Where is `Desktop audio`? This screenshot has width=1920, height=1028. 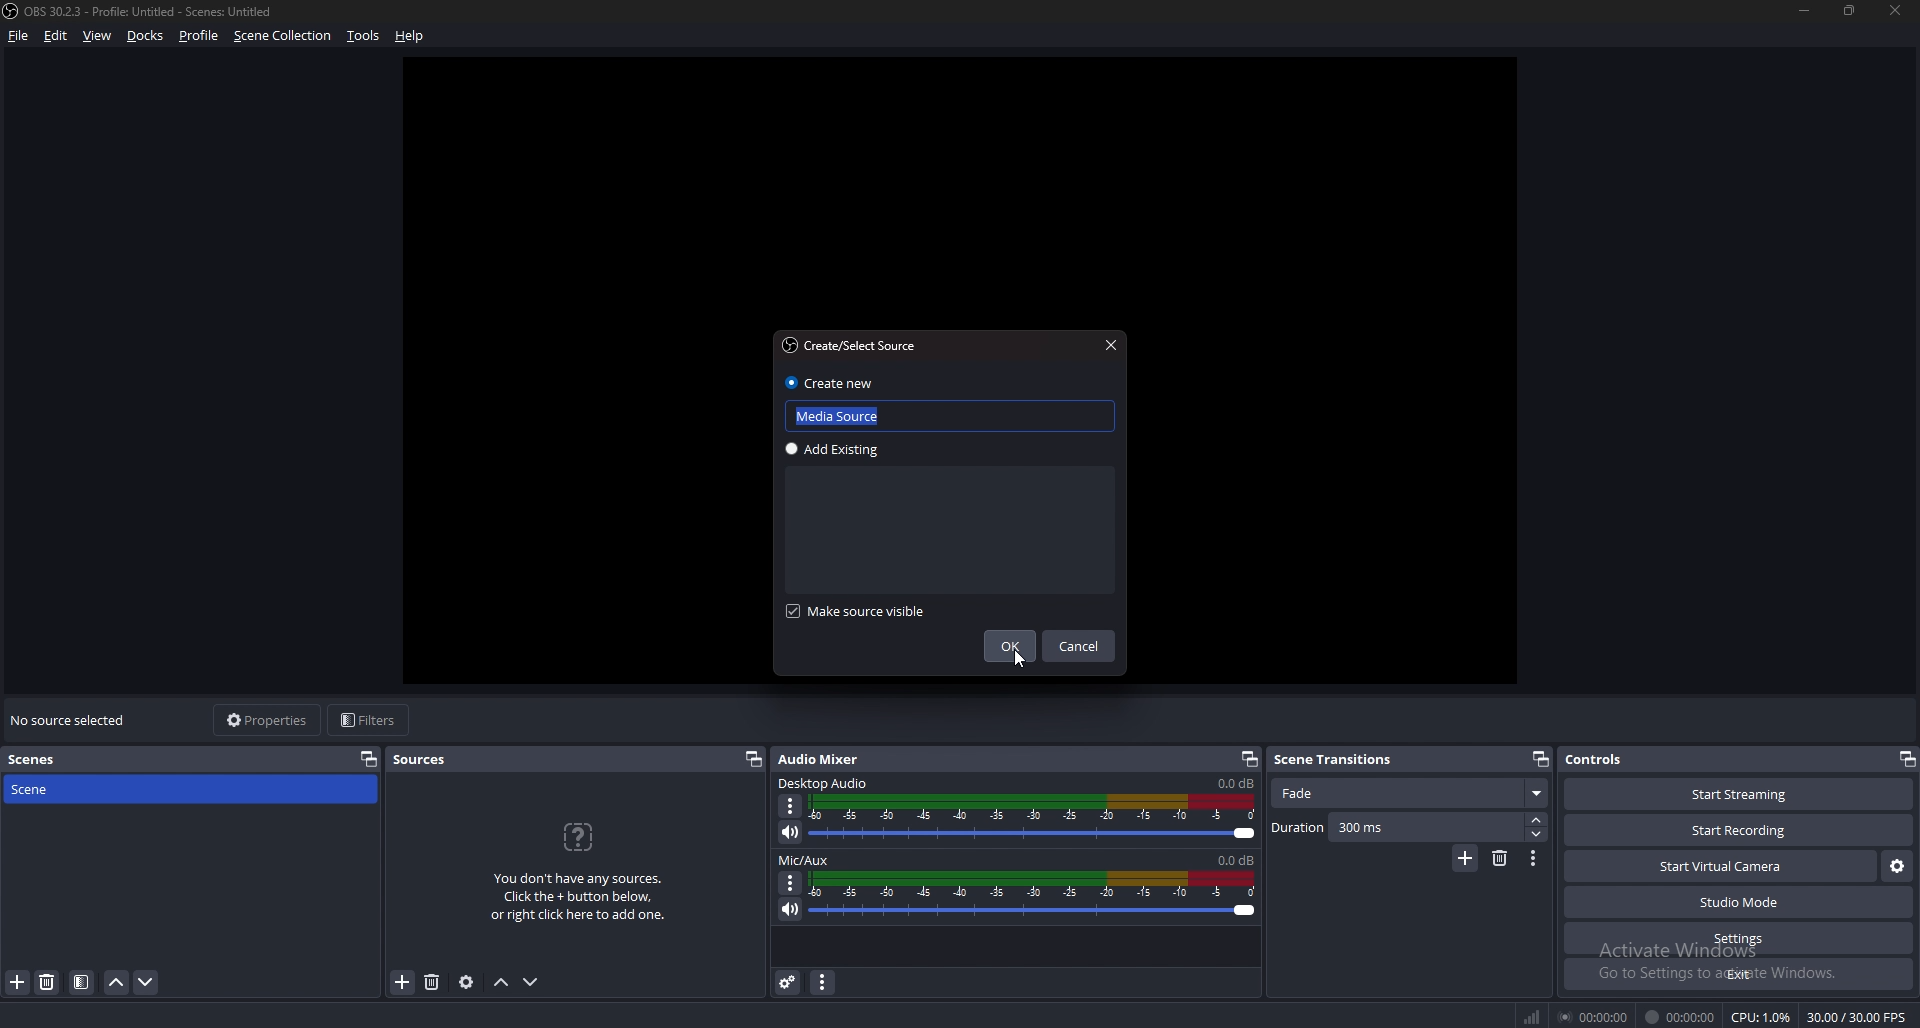
Desktop audio is located at coordinates (825, 782).